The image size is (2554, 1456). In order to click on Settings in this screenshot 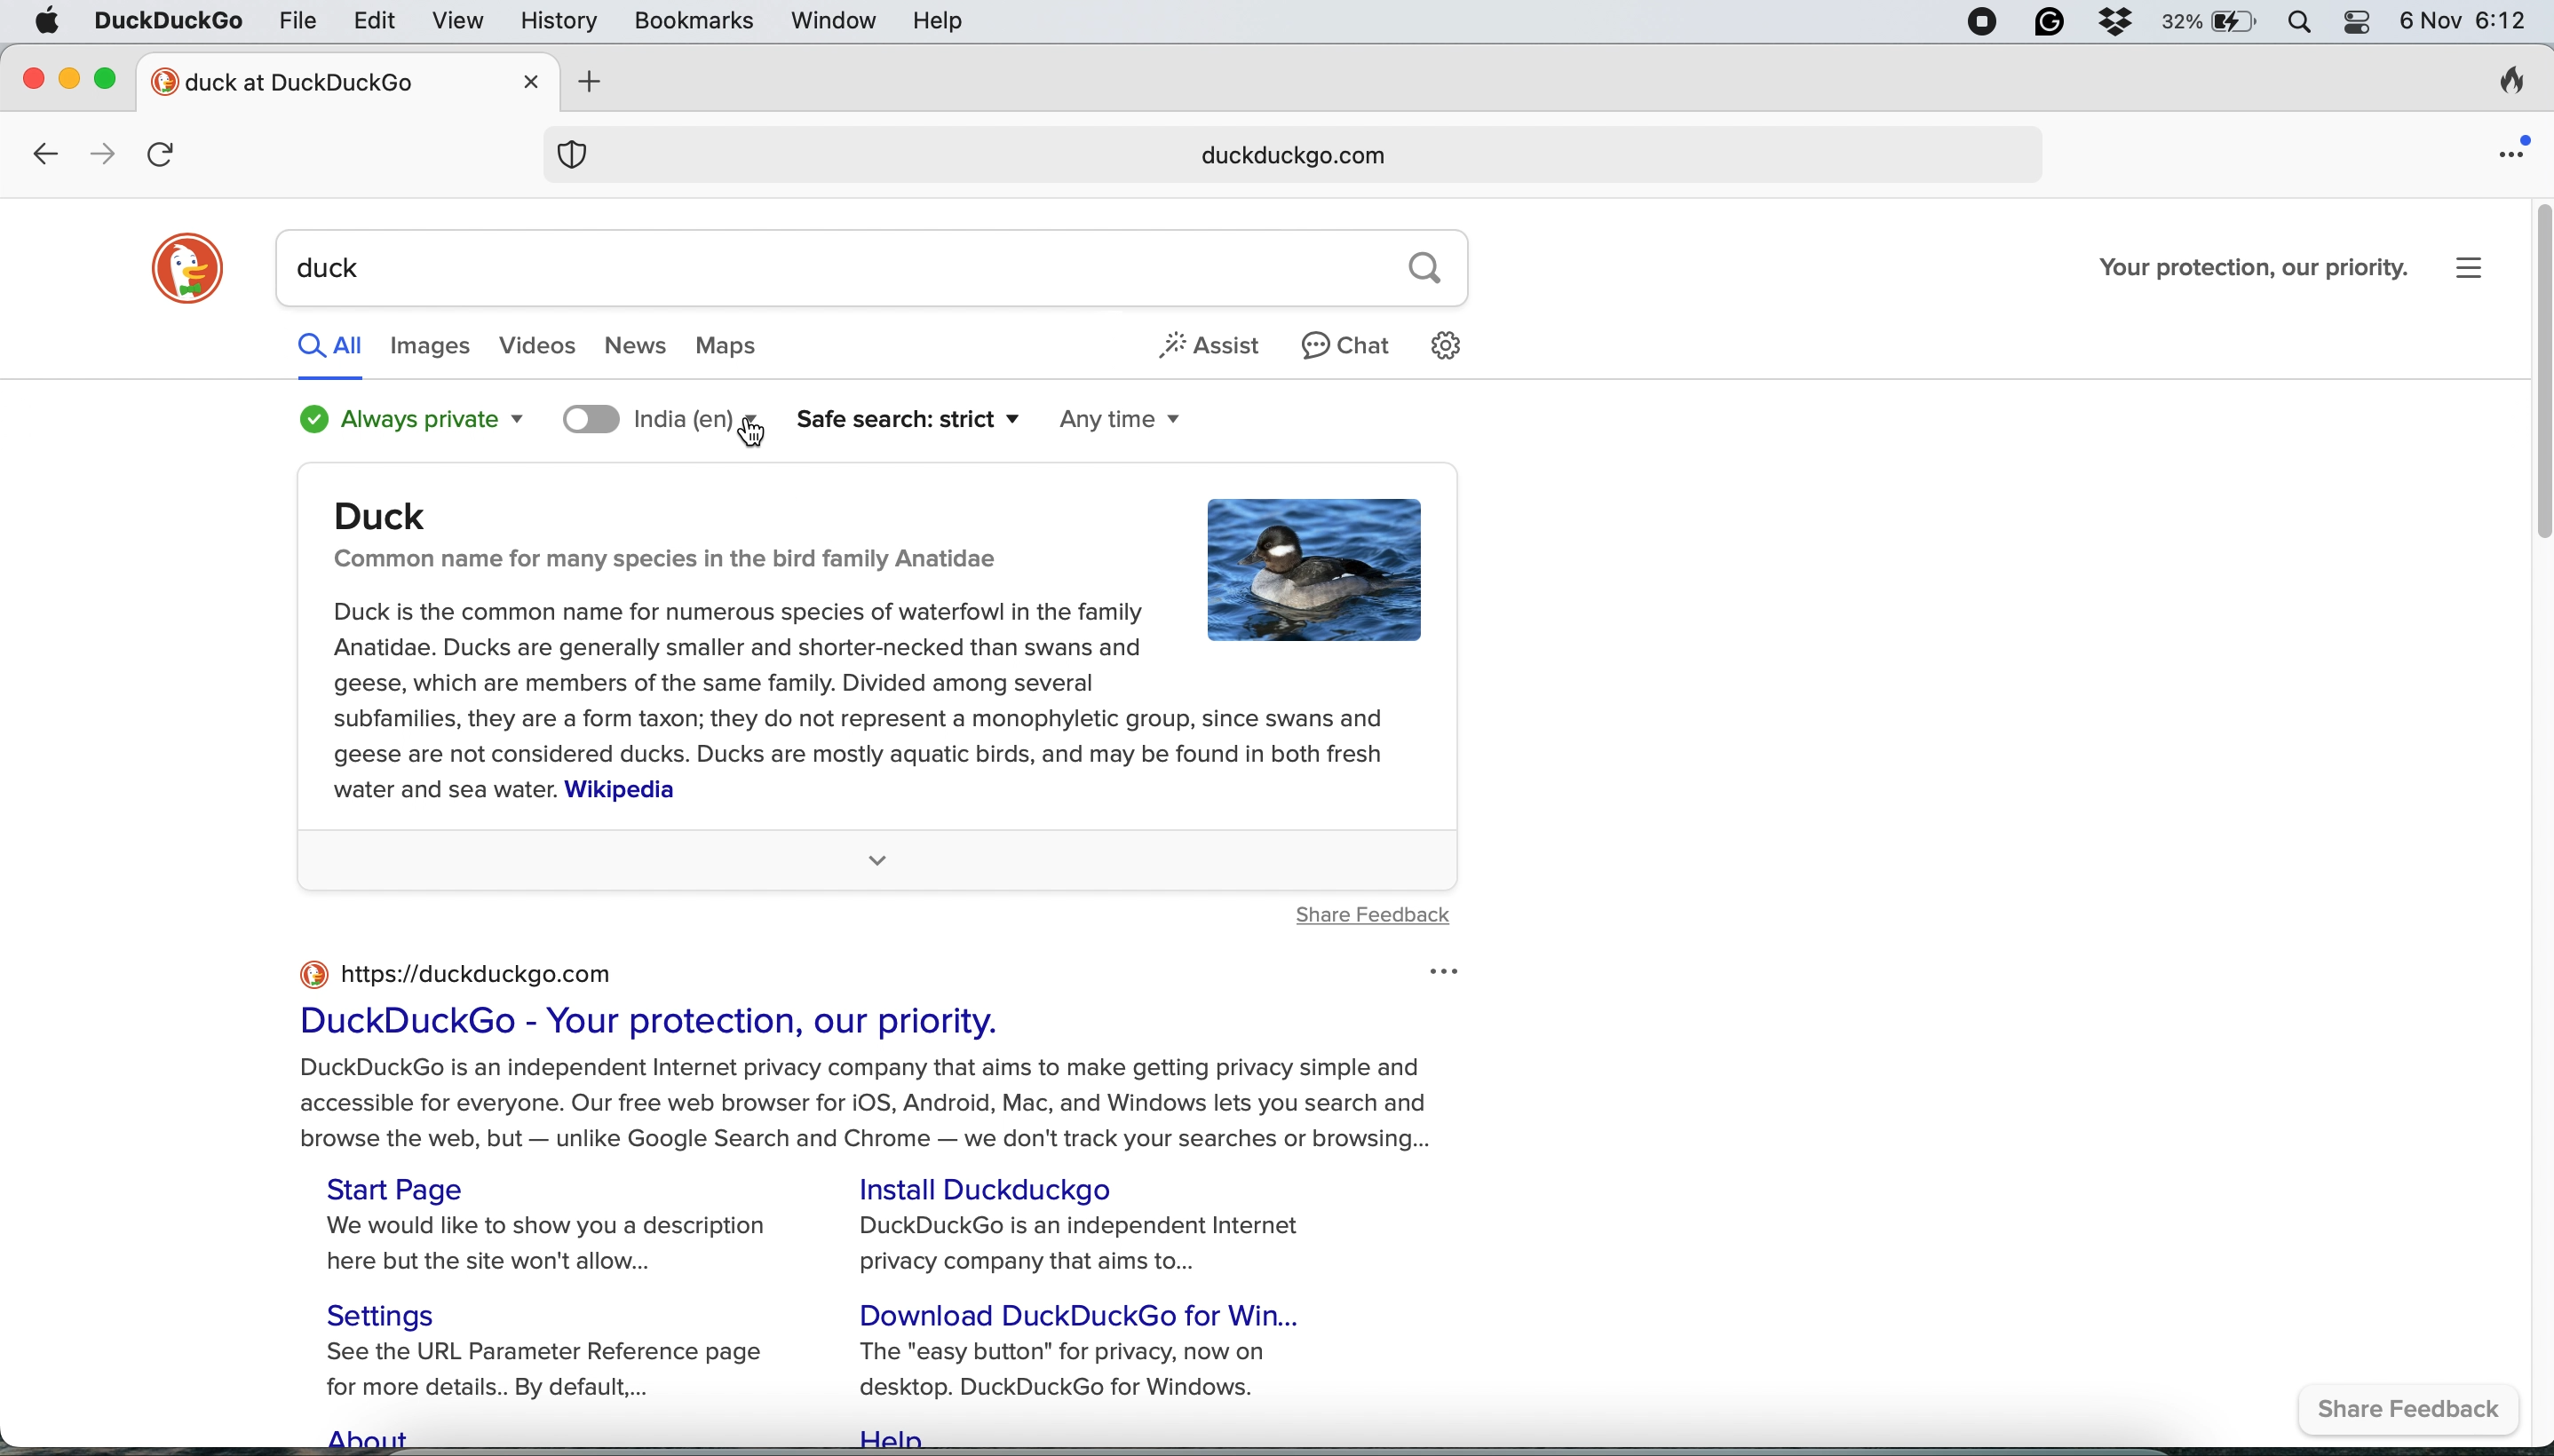, I will do `click(395, 1313)`.